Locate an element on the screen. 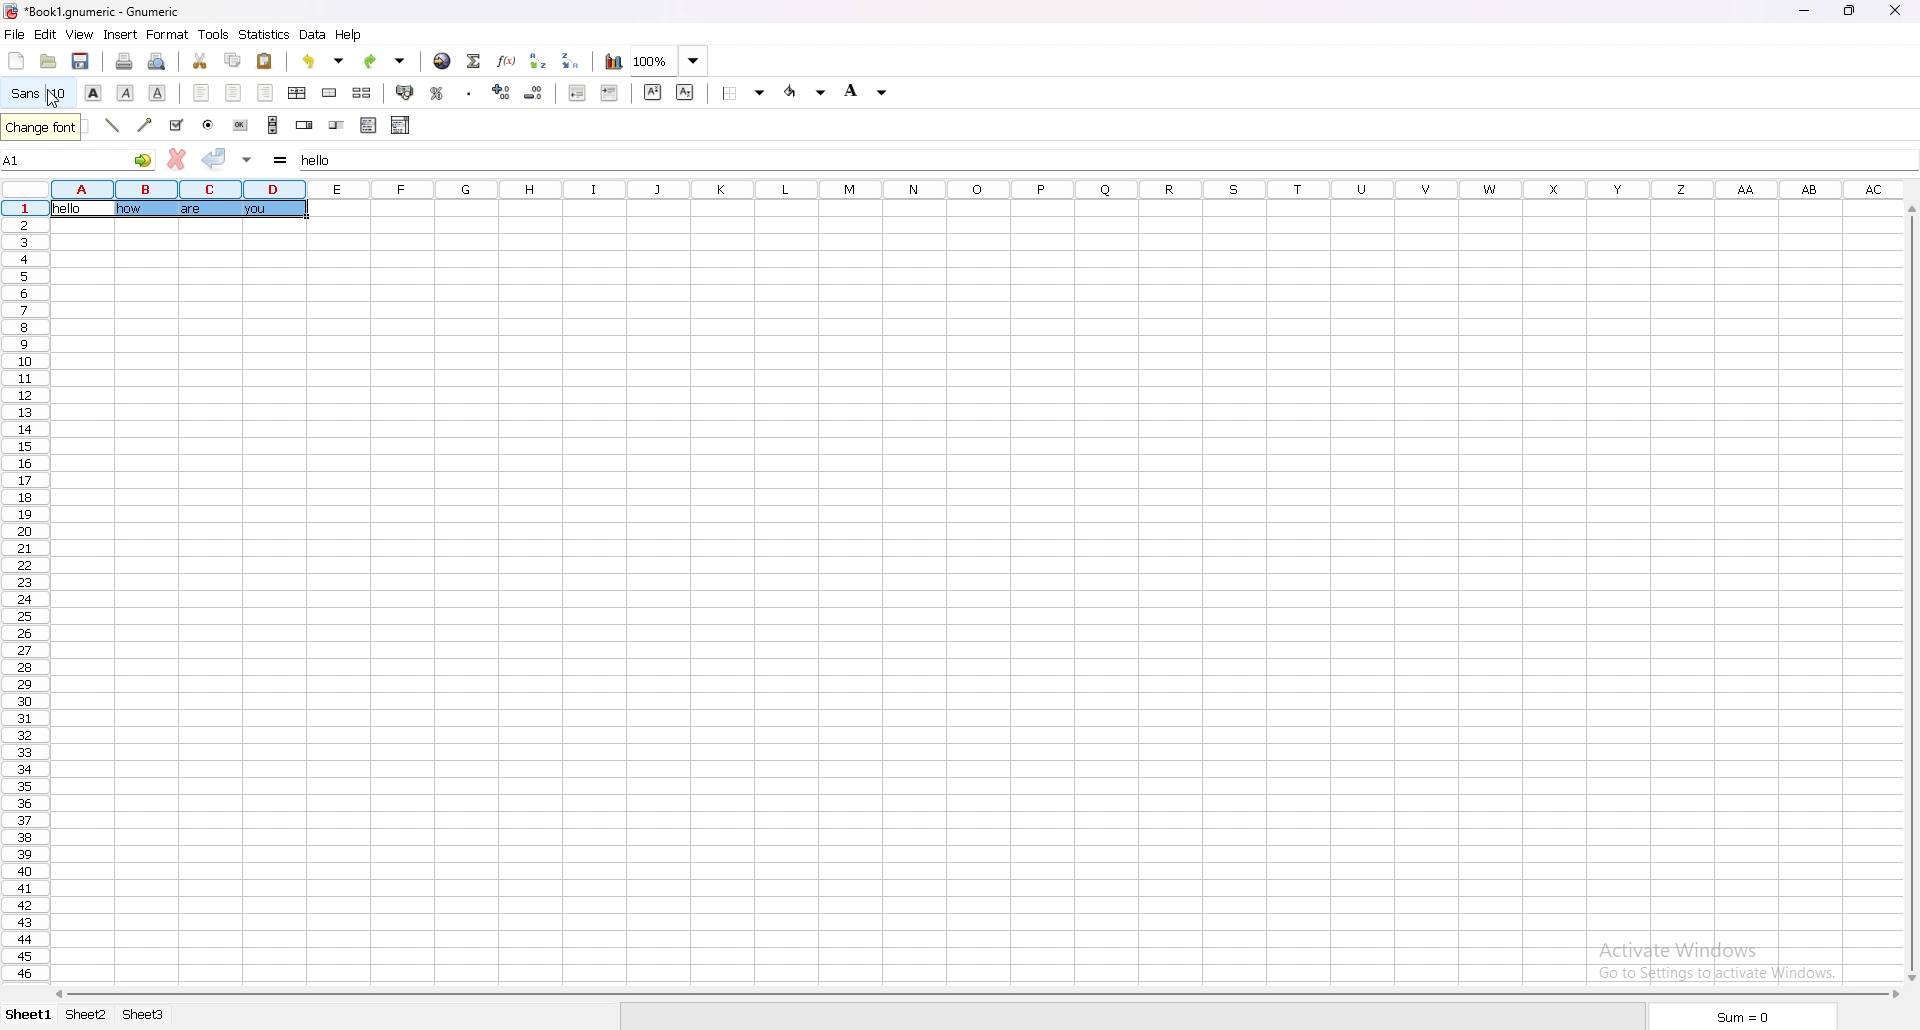 Image resolution: width=1920 pixels, height=1030 pixels. minimize is located at coordinates (1810, 9).